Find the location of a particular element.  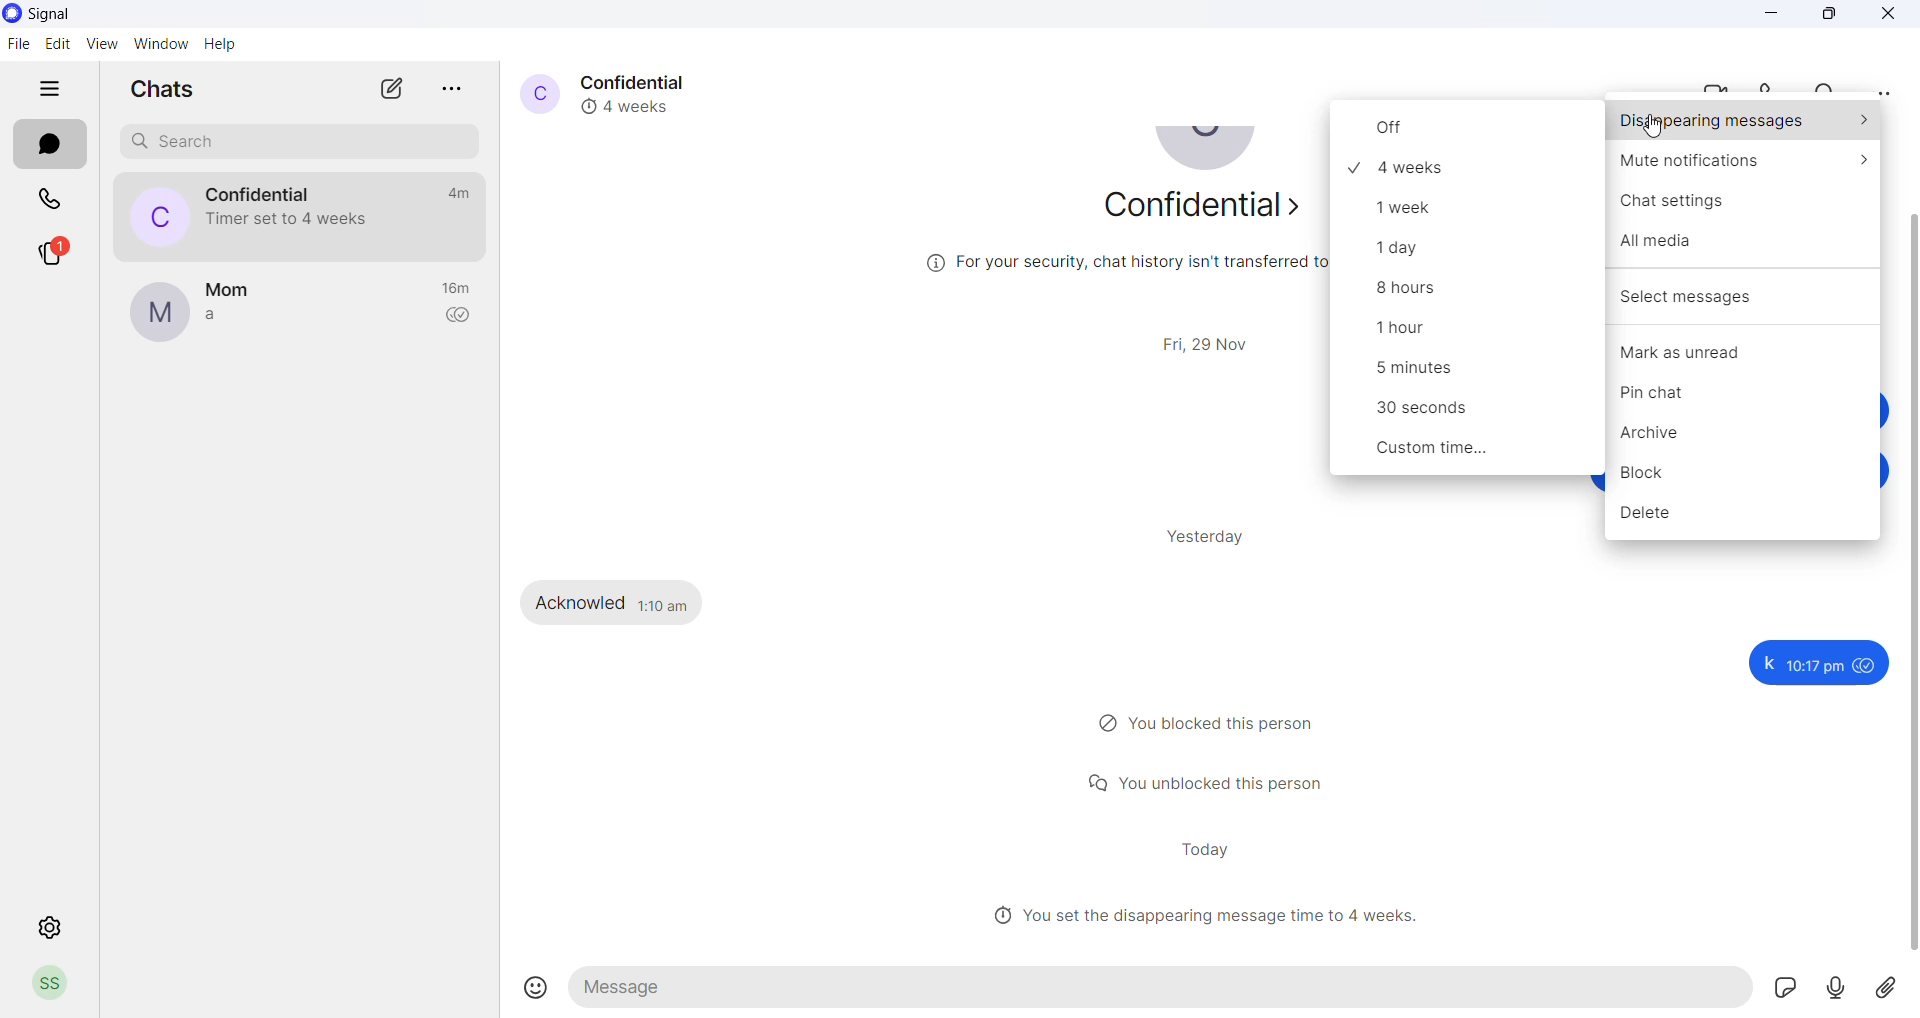

calls is located at coordinates (49, 199).